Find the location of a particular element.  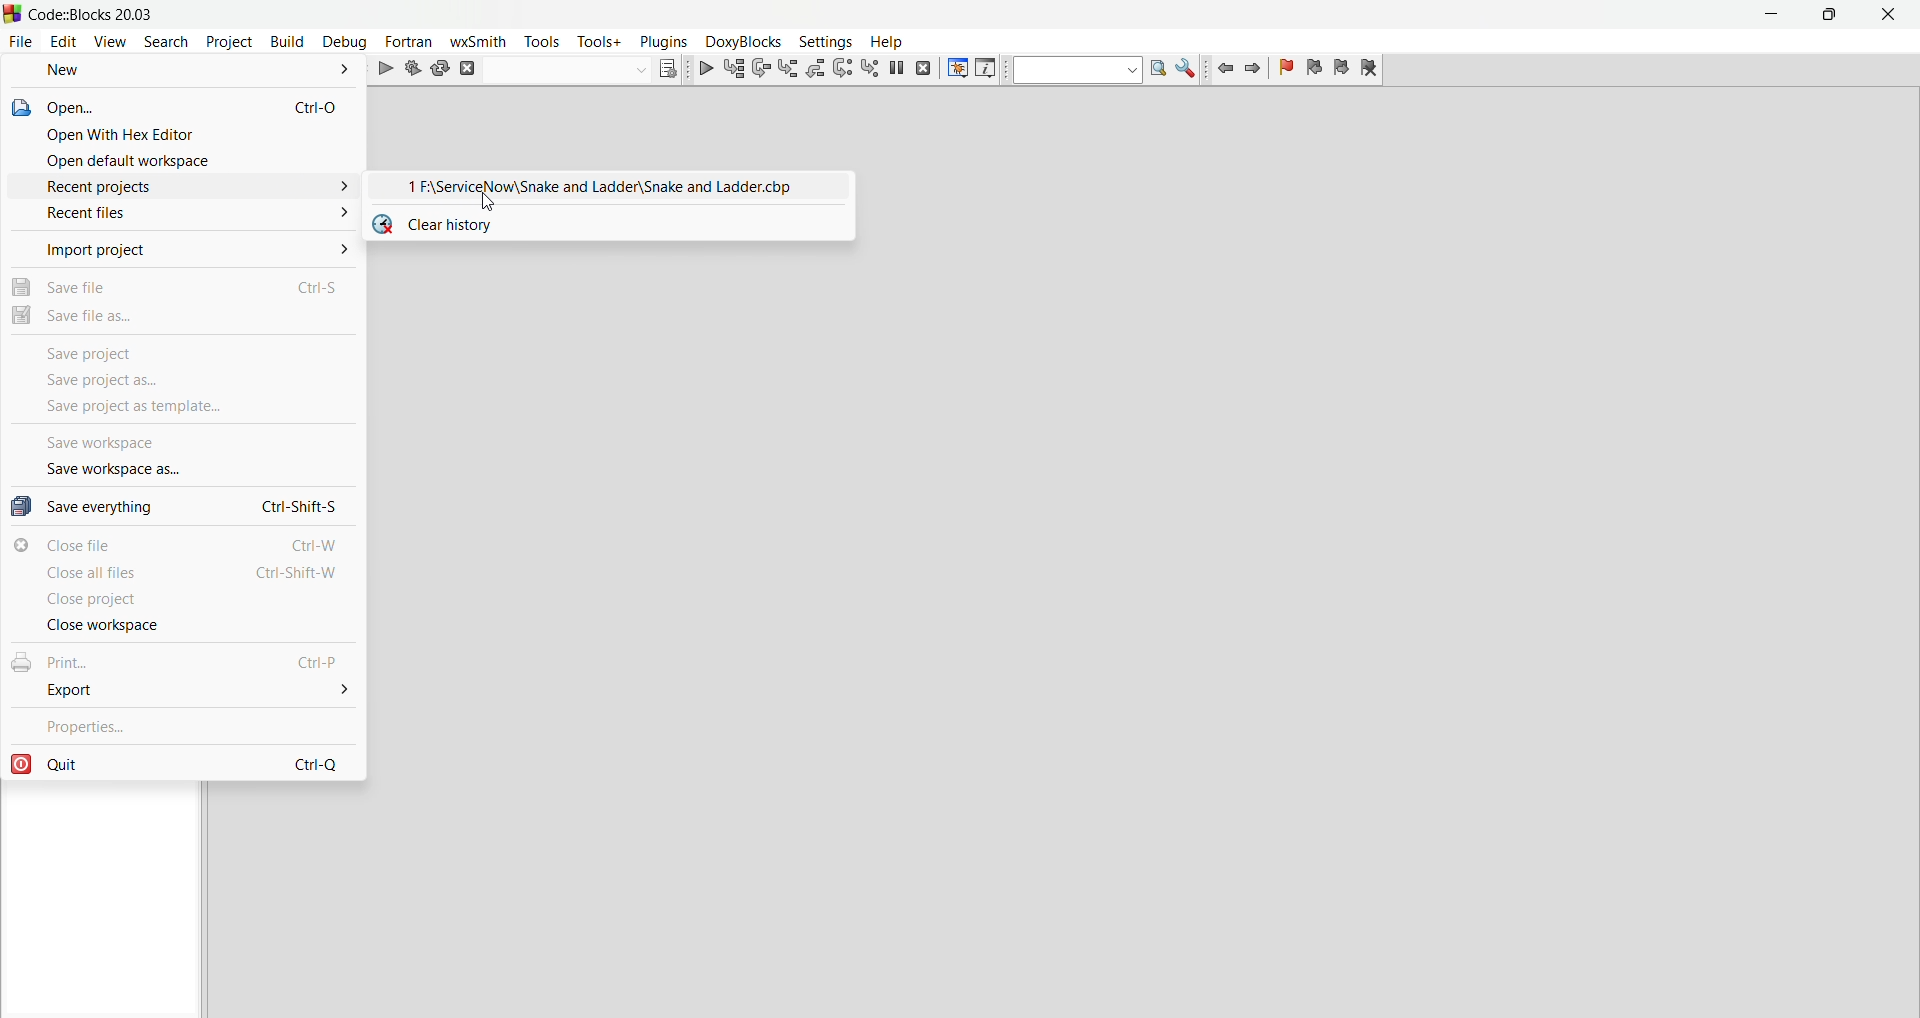

wxSmith is located at coordinates (479, 42).